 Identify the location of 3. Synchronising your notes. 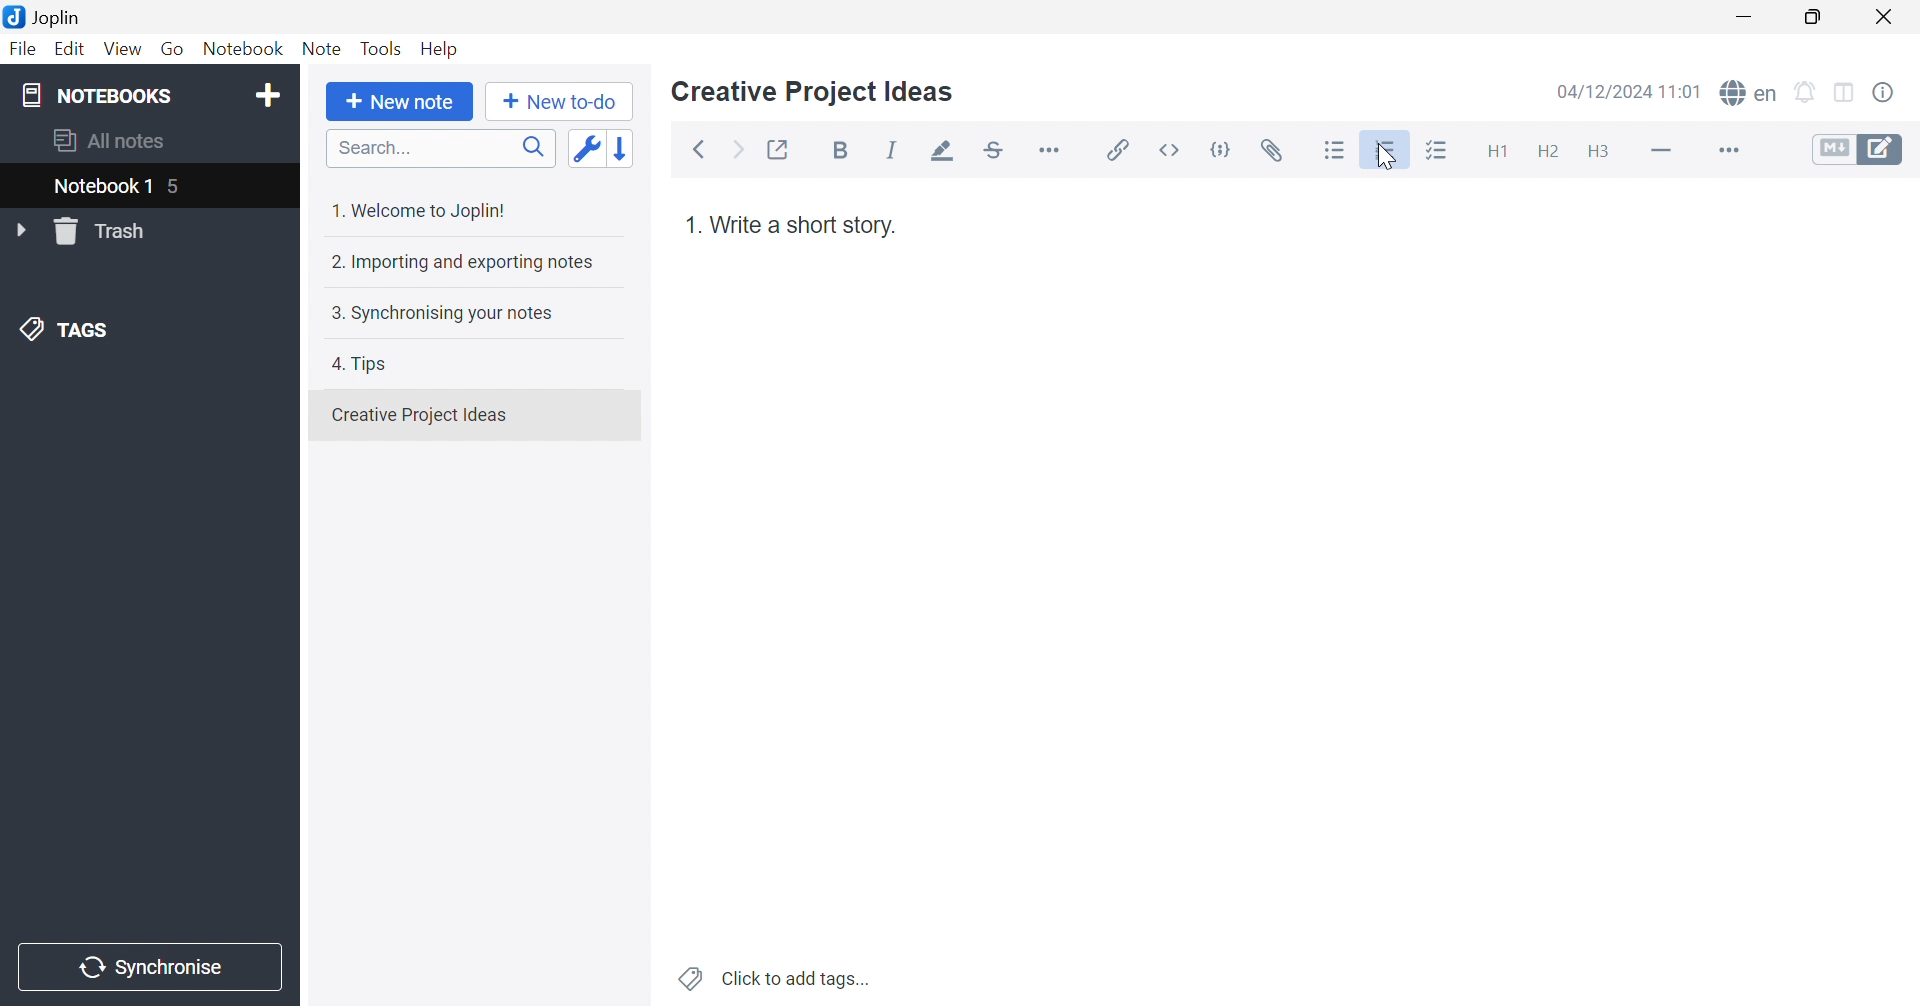
(445, 314).